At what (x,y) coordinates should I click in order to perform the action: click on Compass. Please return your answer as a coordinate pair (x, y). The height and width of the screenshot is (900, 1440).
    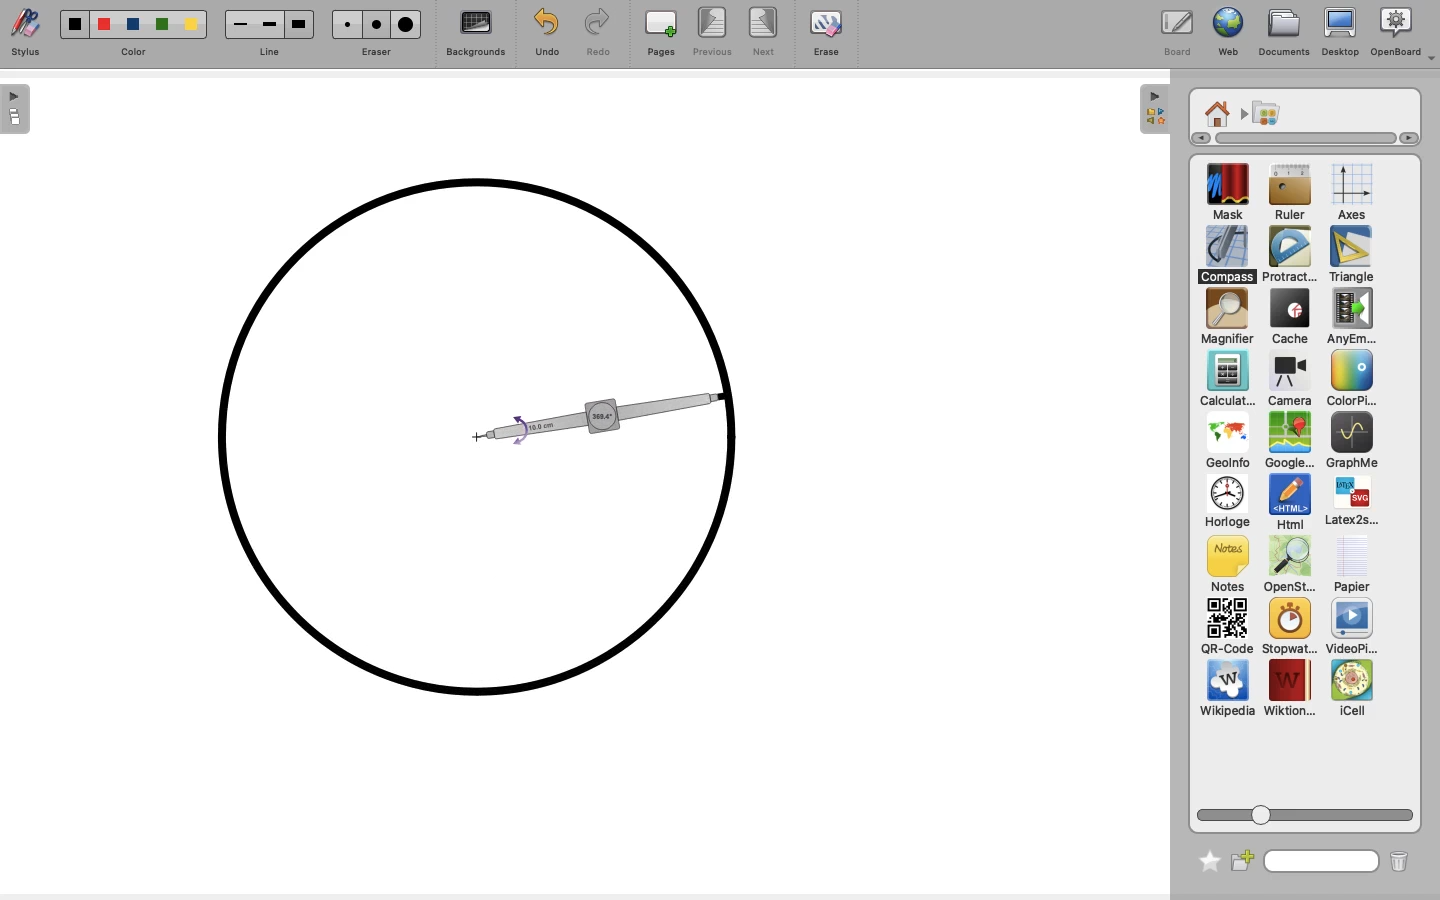
    Looking at the image, I should click on (1228, 254).